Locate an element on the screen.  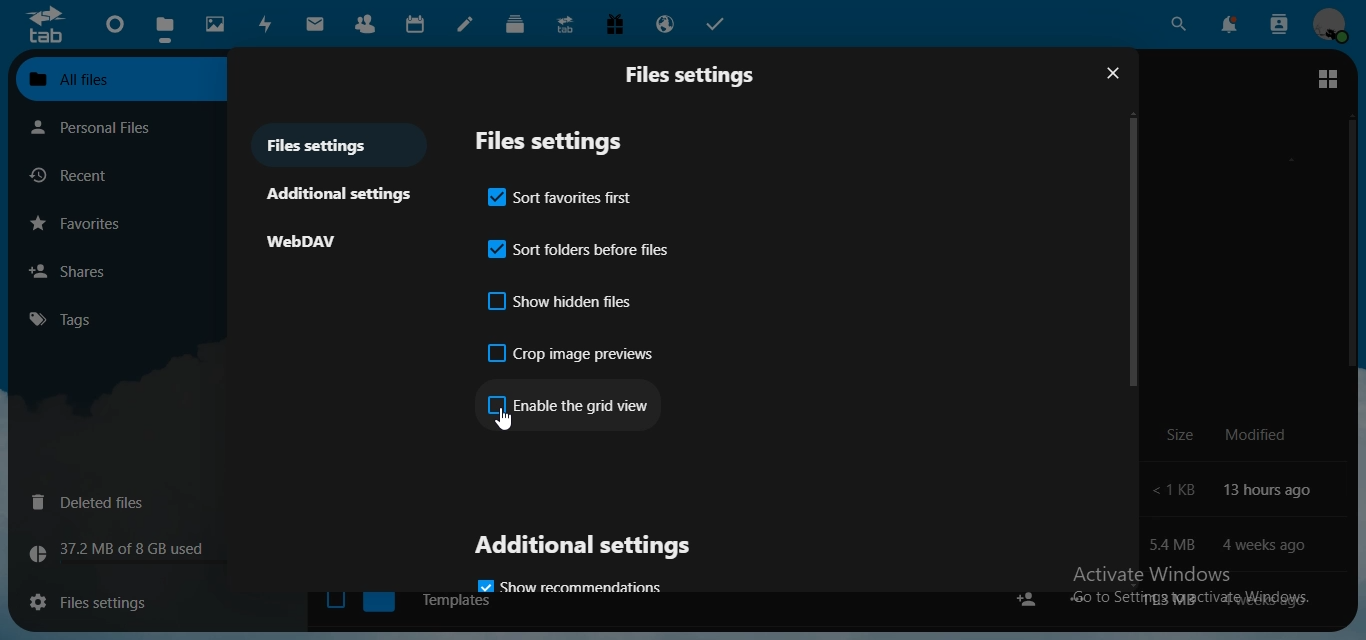
activity is located at coordinates (264, 24).